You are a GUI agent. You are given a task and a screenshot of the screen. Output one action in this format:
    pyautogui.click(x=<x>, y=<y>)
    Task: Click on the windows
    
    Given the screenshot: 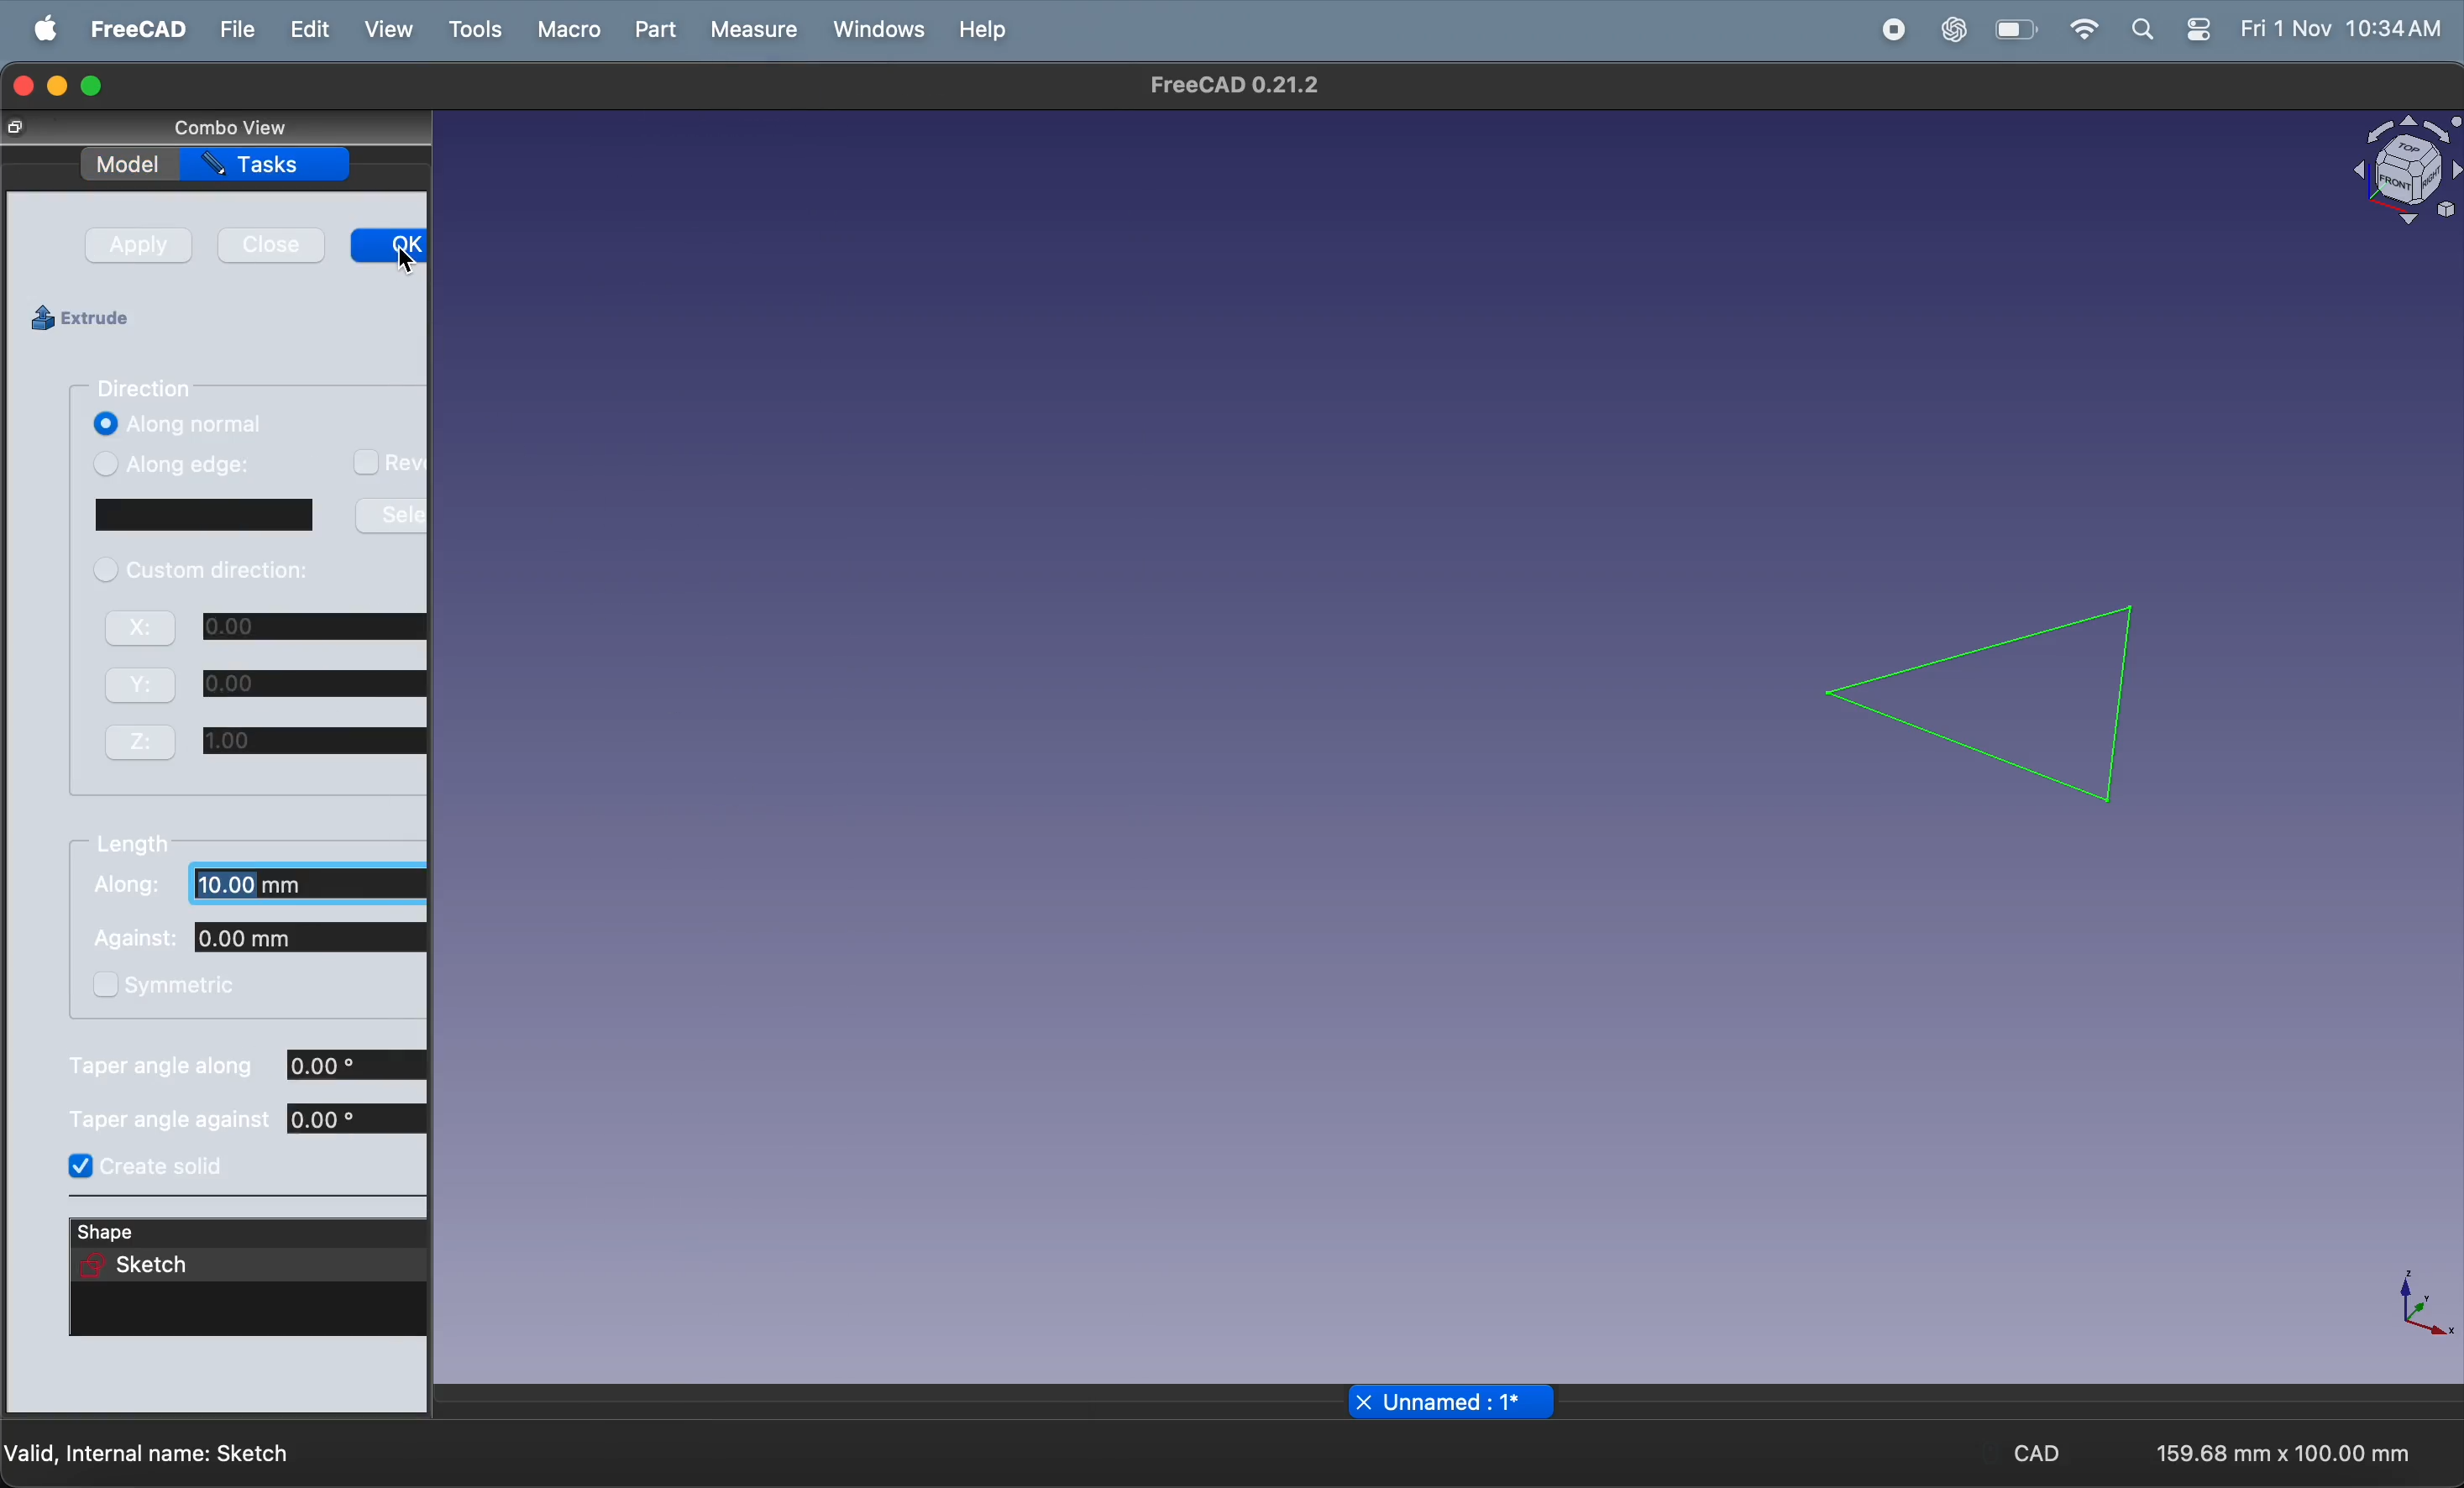 What is the action you would take?
    pyautogui.click(x=878, y=31)
    